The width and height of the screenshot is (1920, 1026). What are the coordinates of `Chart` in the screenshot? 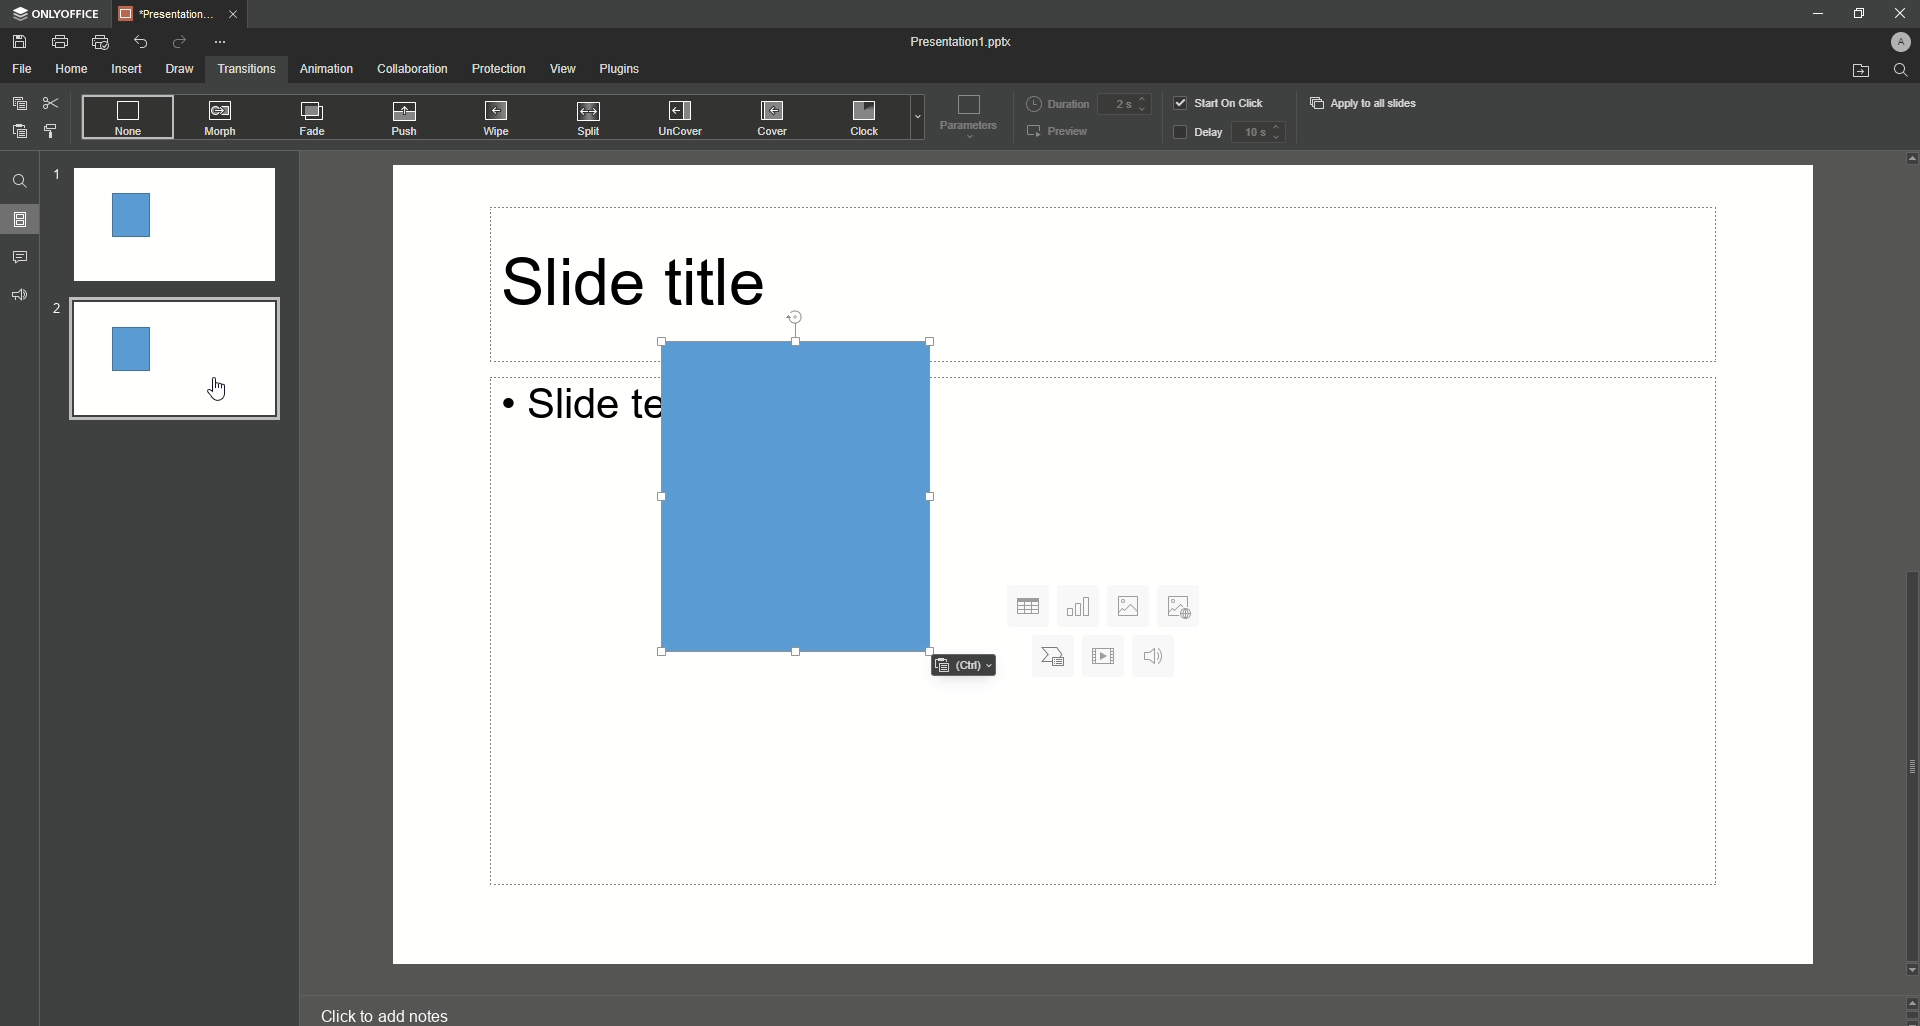 It's located at (1081, 607).